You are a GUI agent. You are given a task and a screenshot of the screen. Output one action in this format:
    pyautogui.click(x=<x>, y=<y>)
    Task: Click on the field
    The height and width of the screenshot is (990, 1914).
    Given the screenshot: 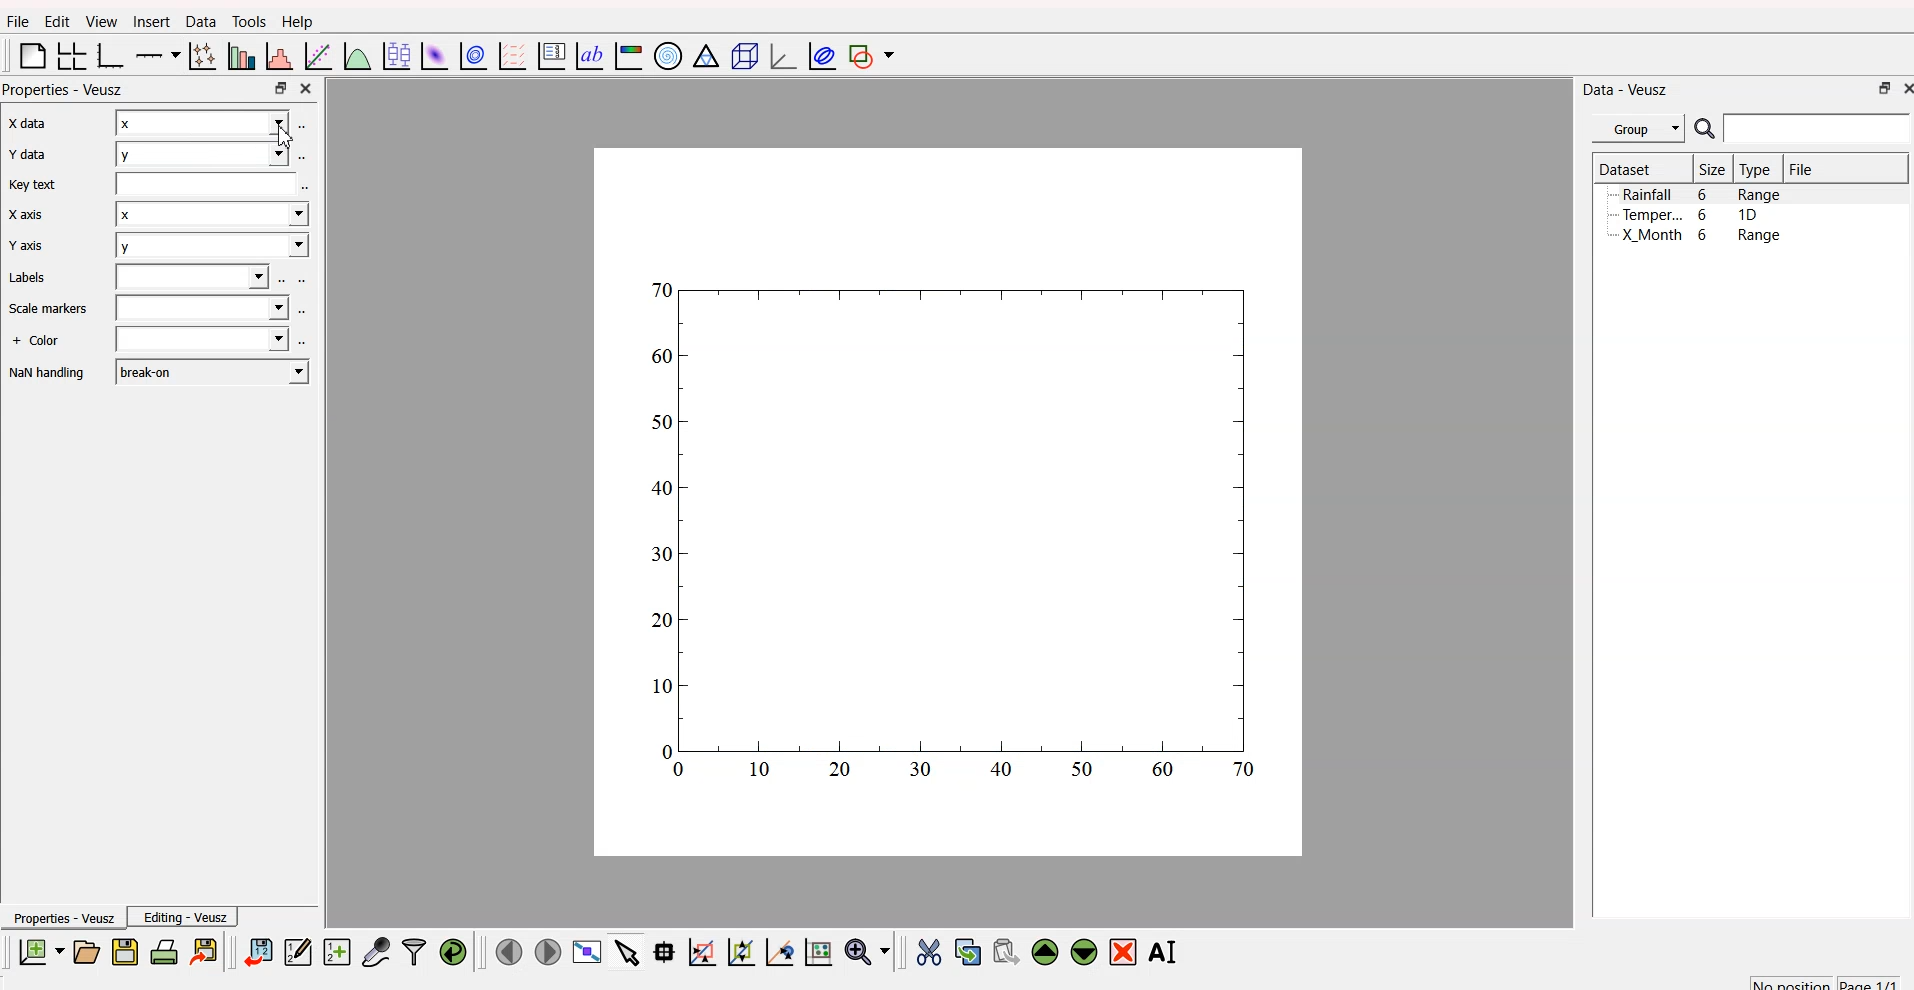 What is the action you would take?
    pyautogui.click(x=200, y=341)
    